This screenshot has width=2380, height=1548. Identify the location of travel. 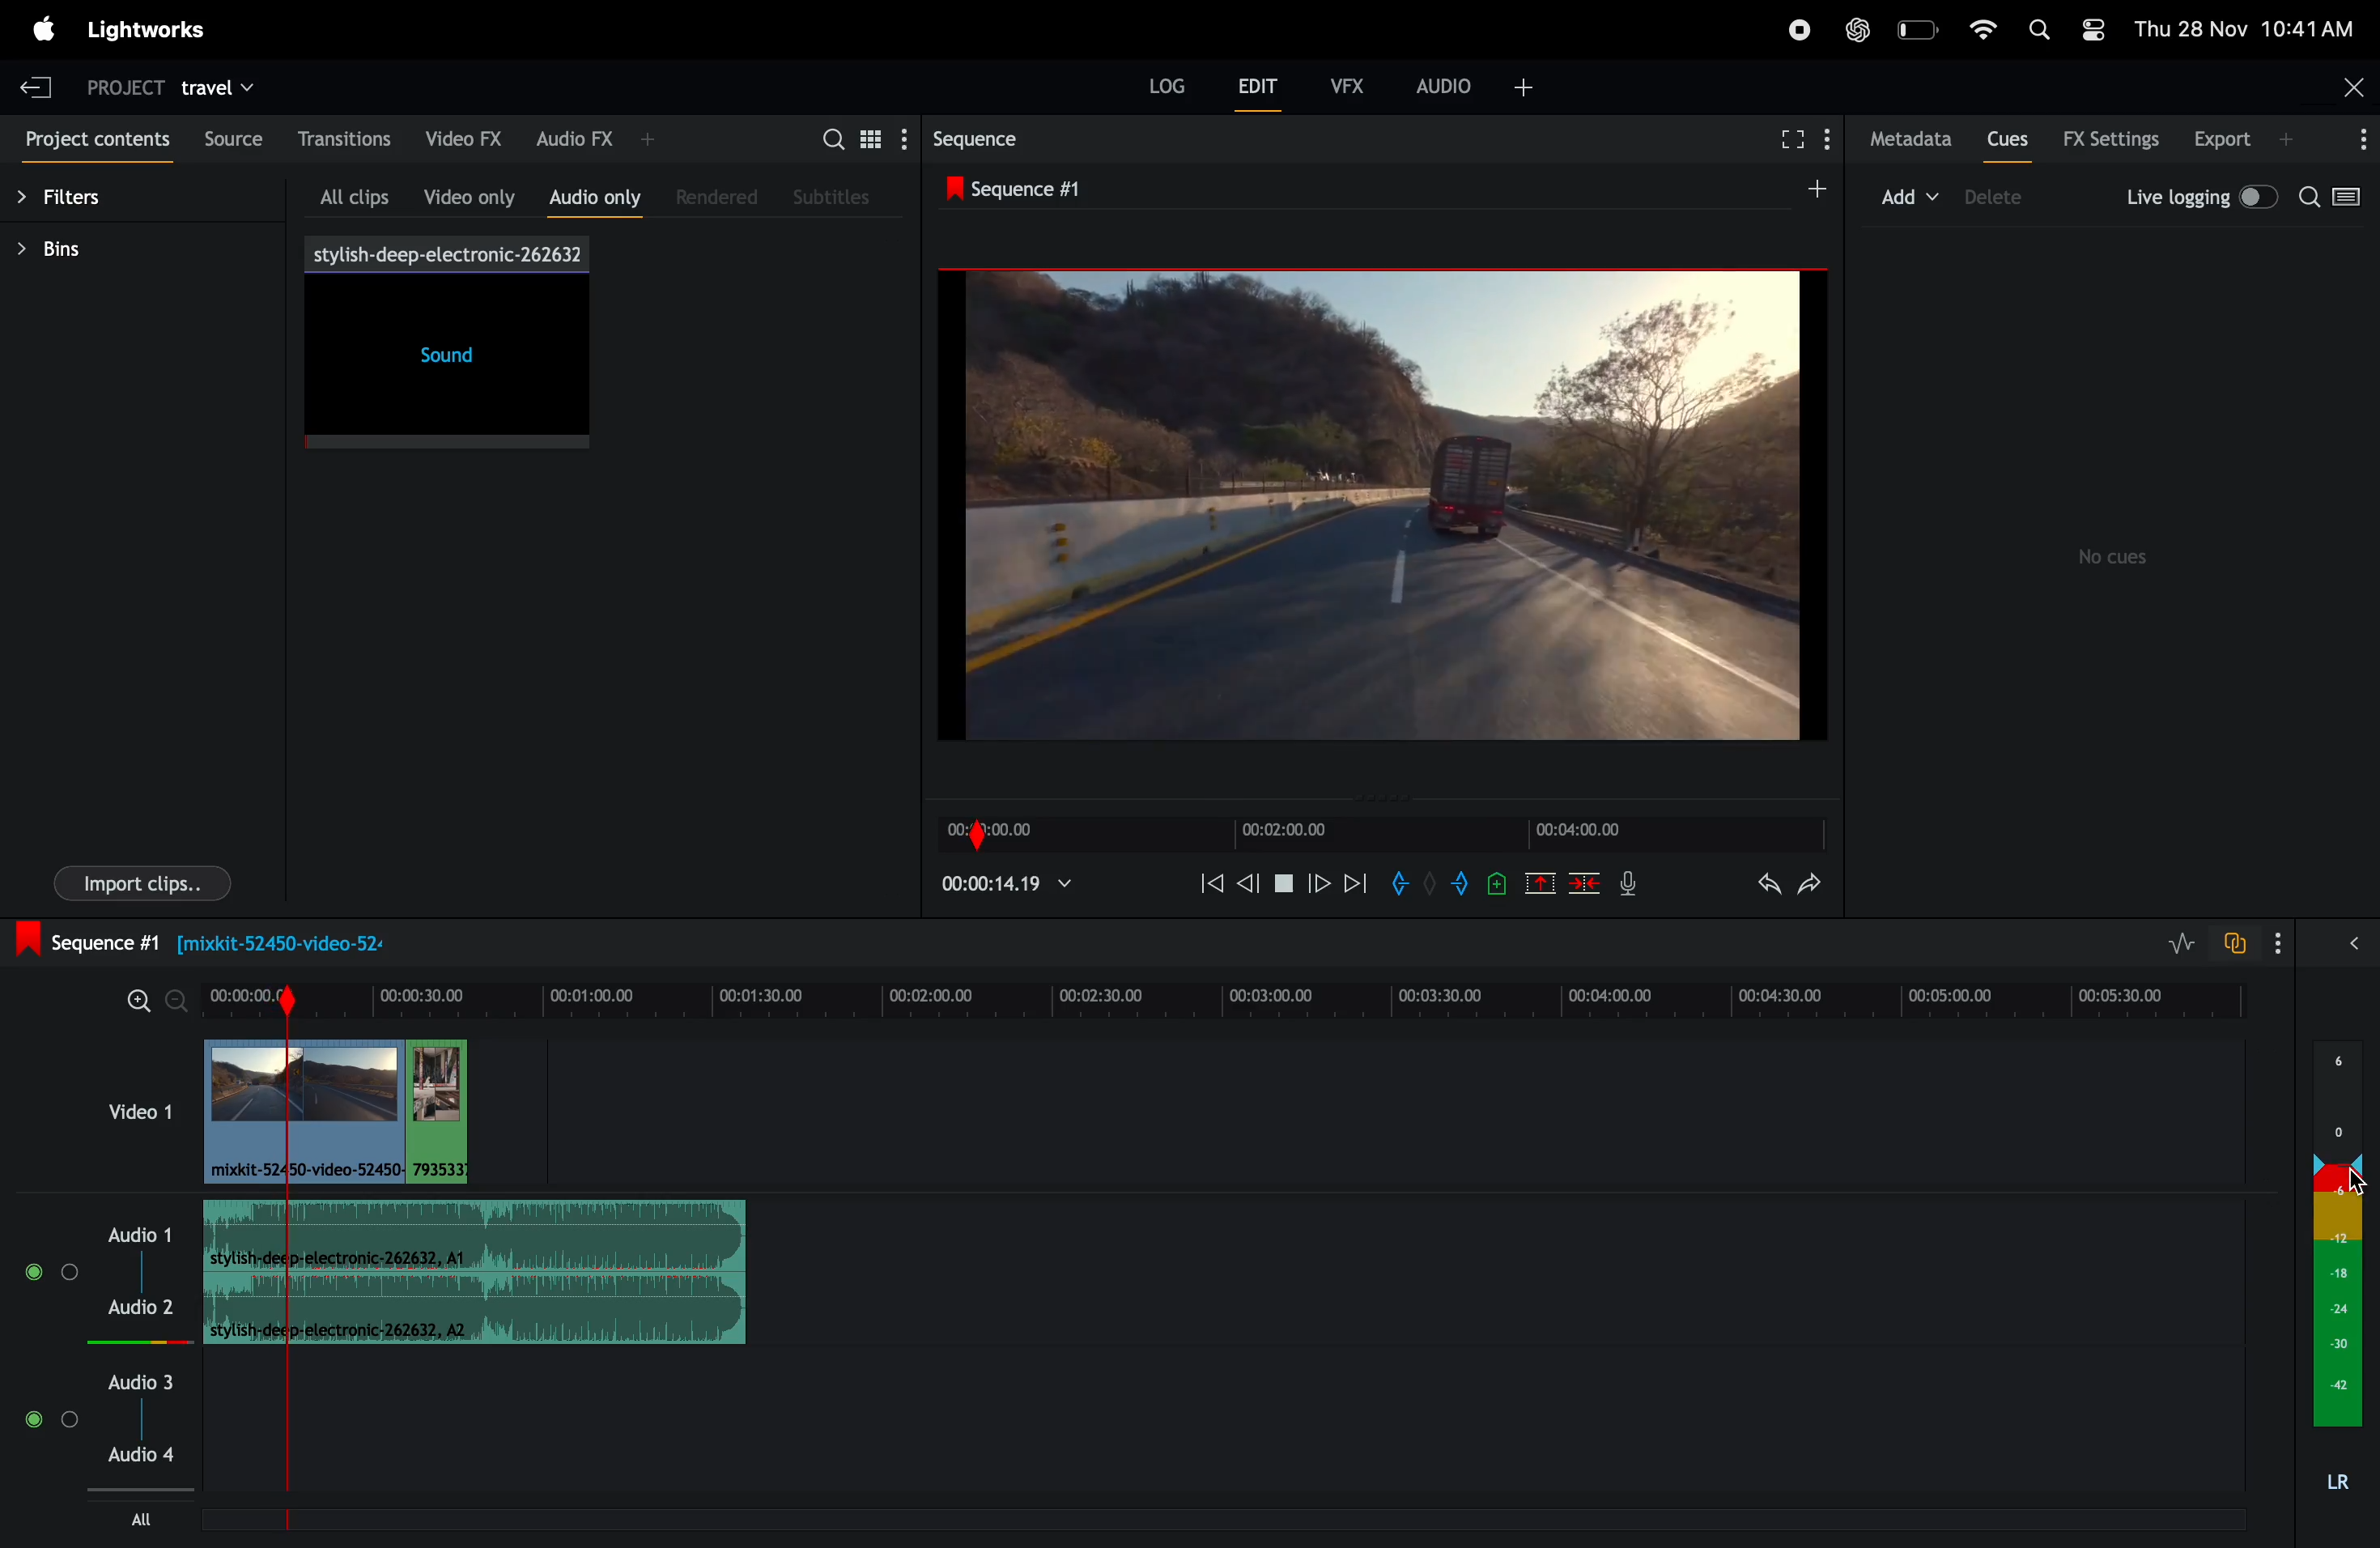
(218, 92).